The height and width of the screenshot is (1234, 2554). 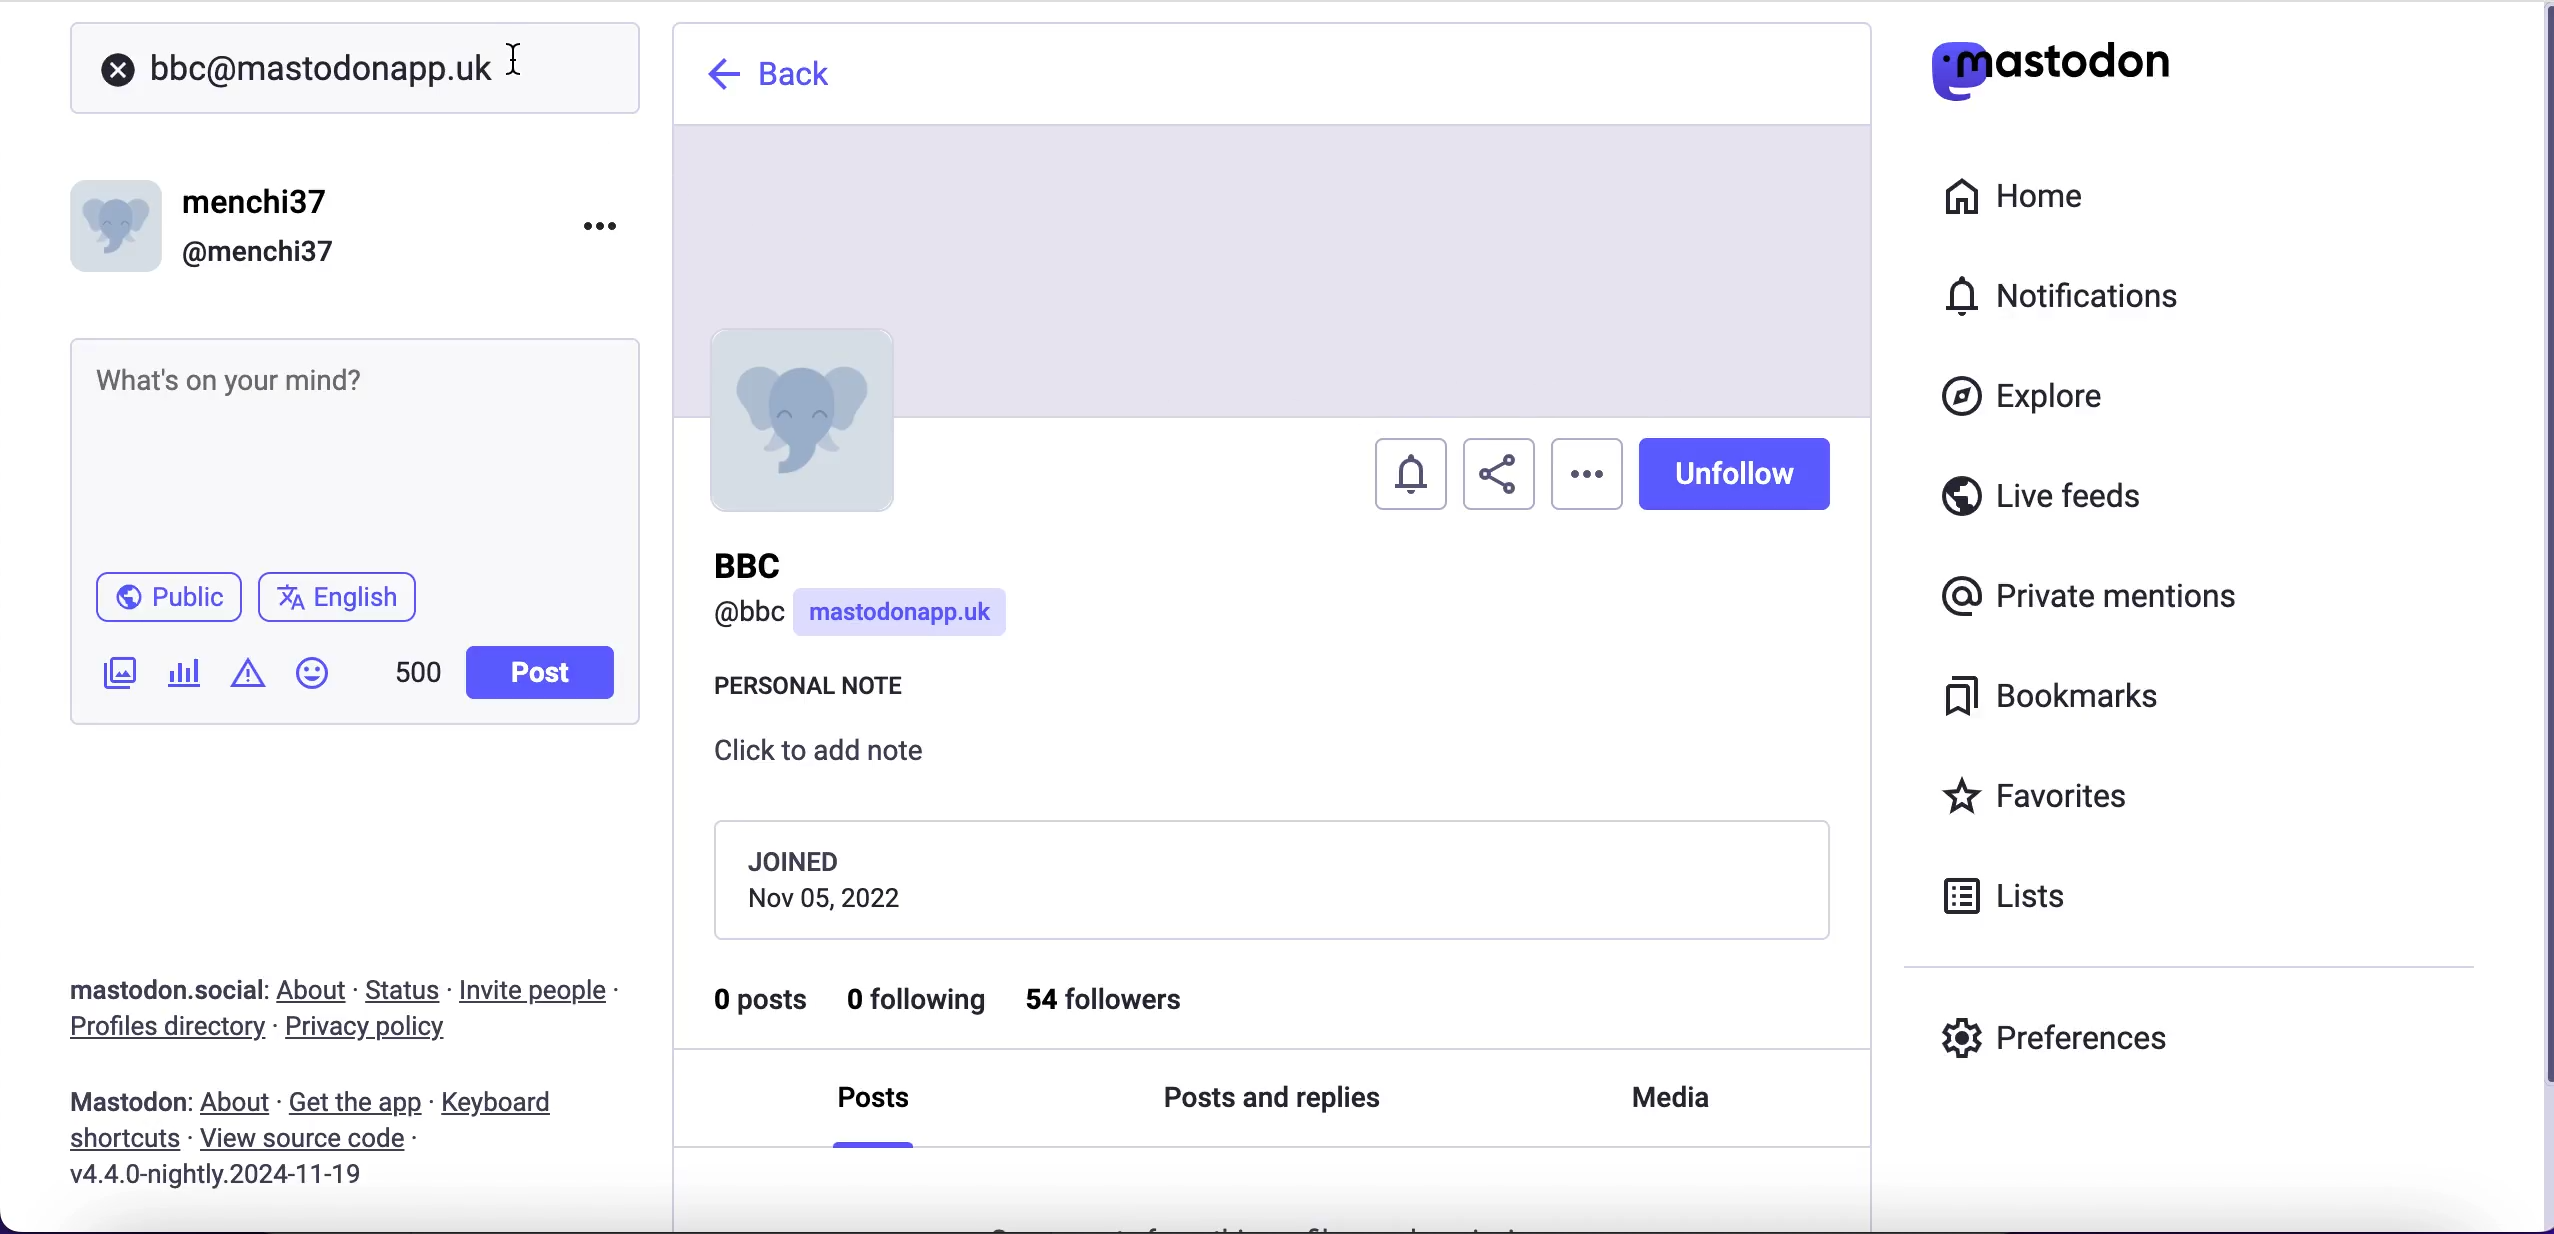 I want to click on invite people, so click(x=544, y=991).